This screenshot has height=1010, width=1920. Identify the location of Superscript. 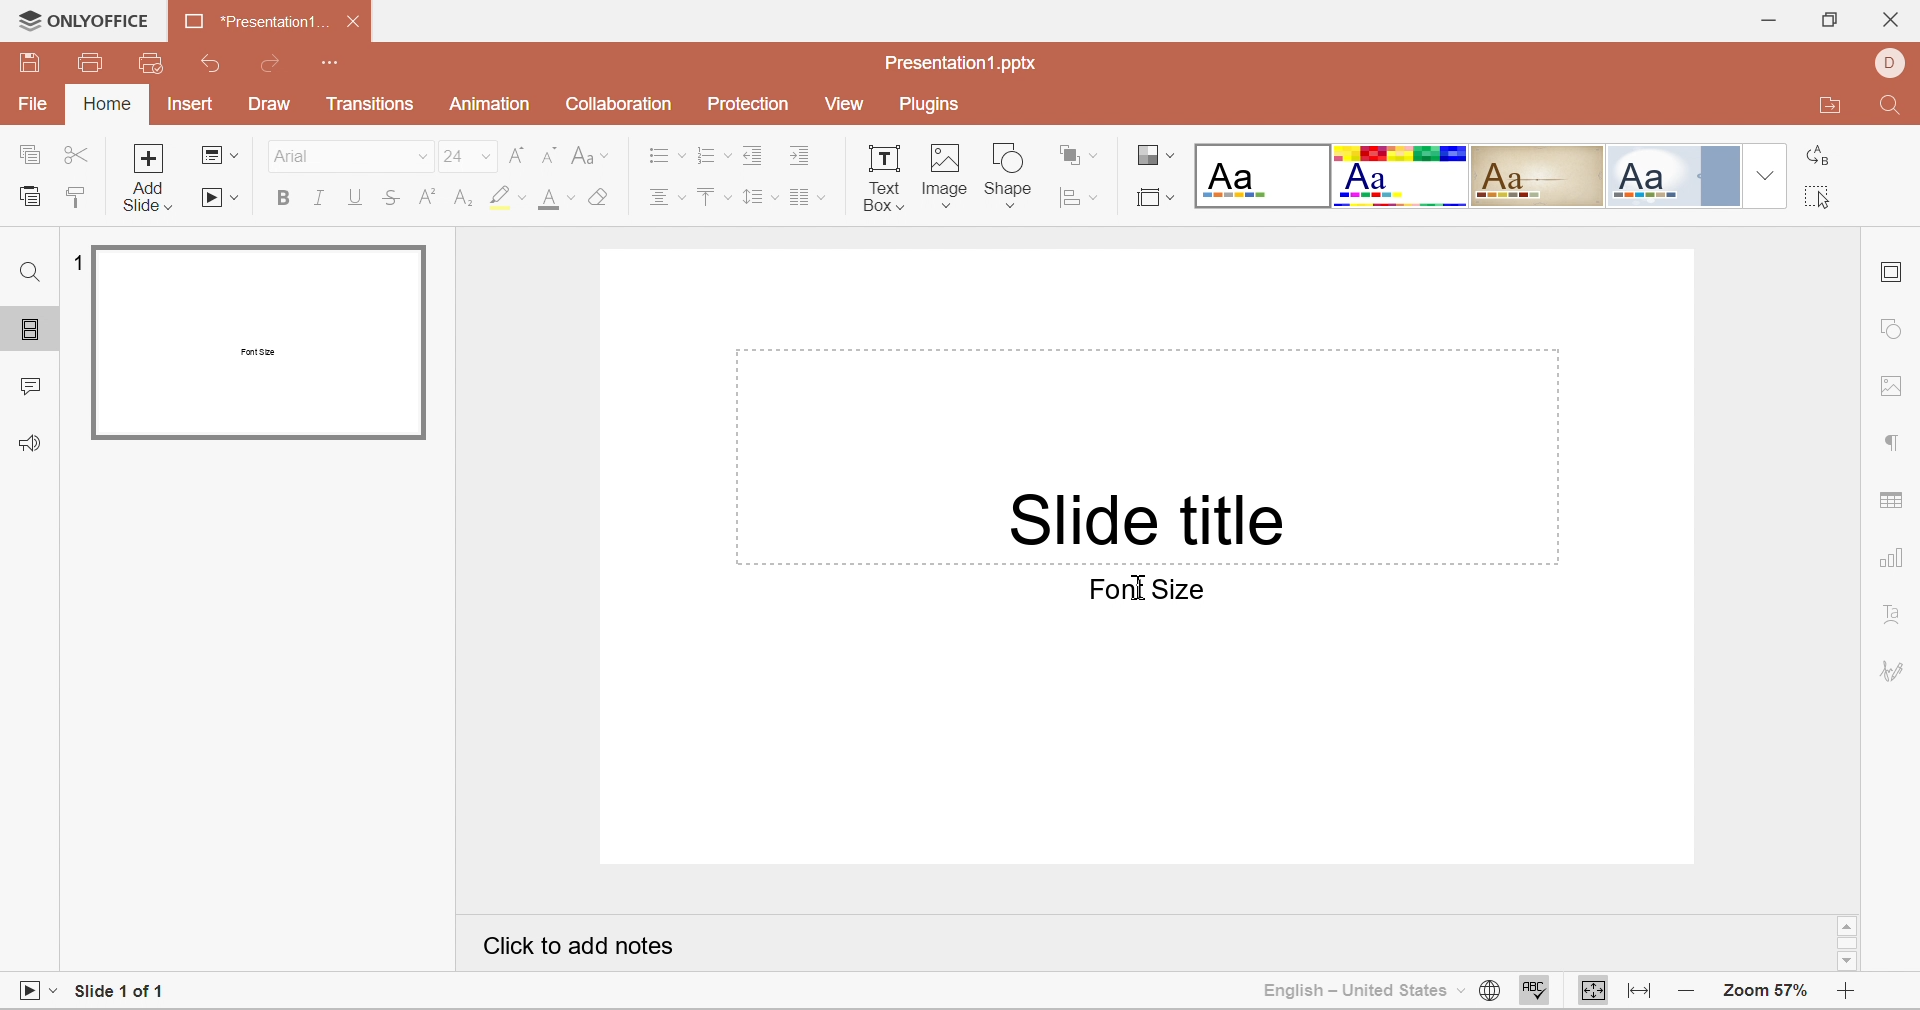
(424, 198).